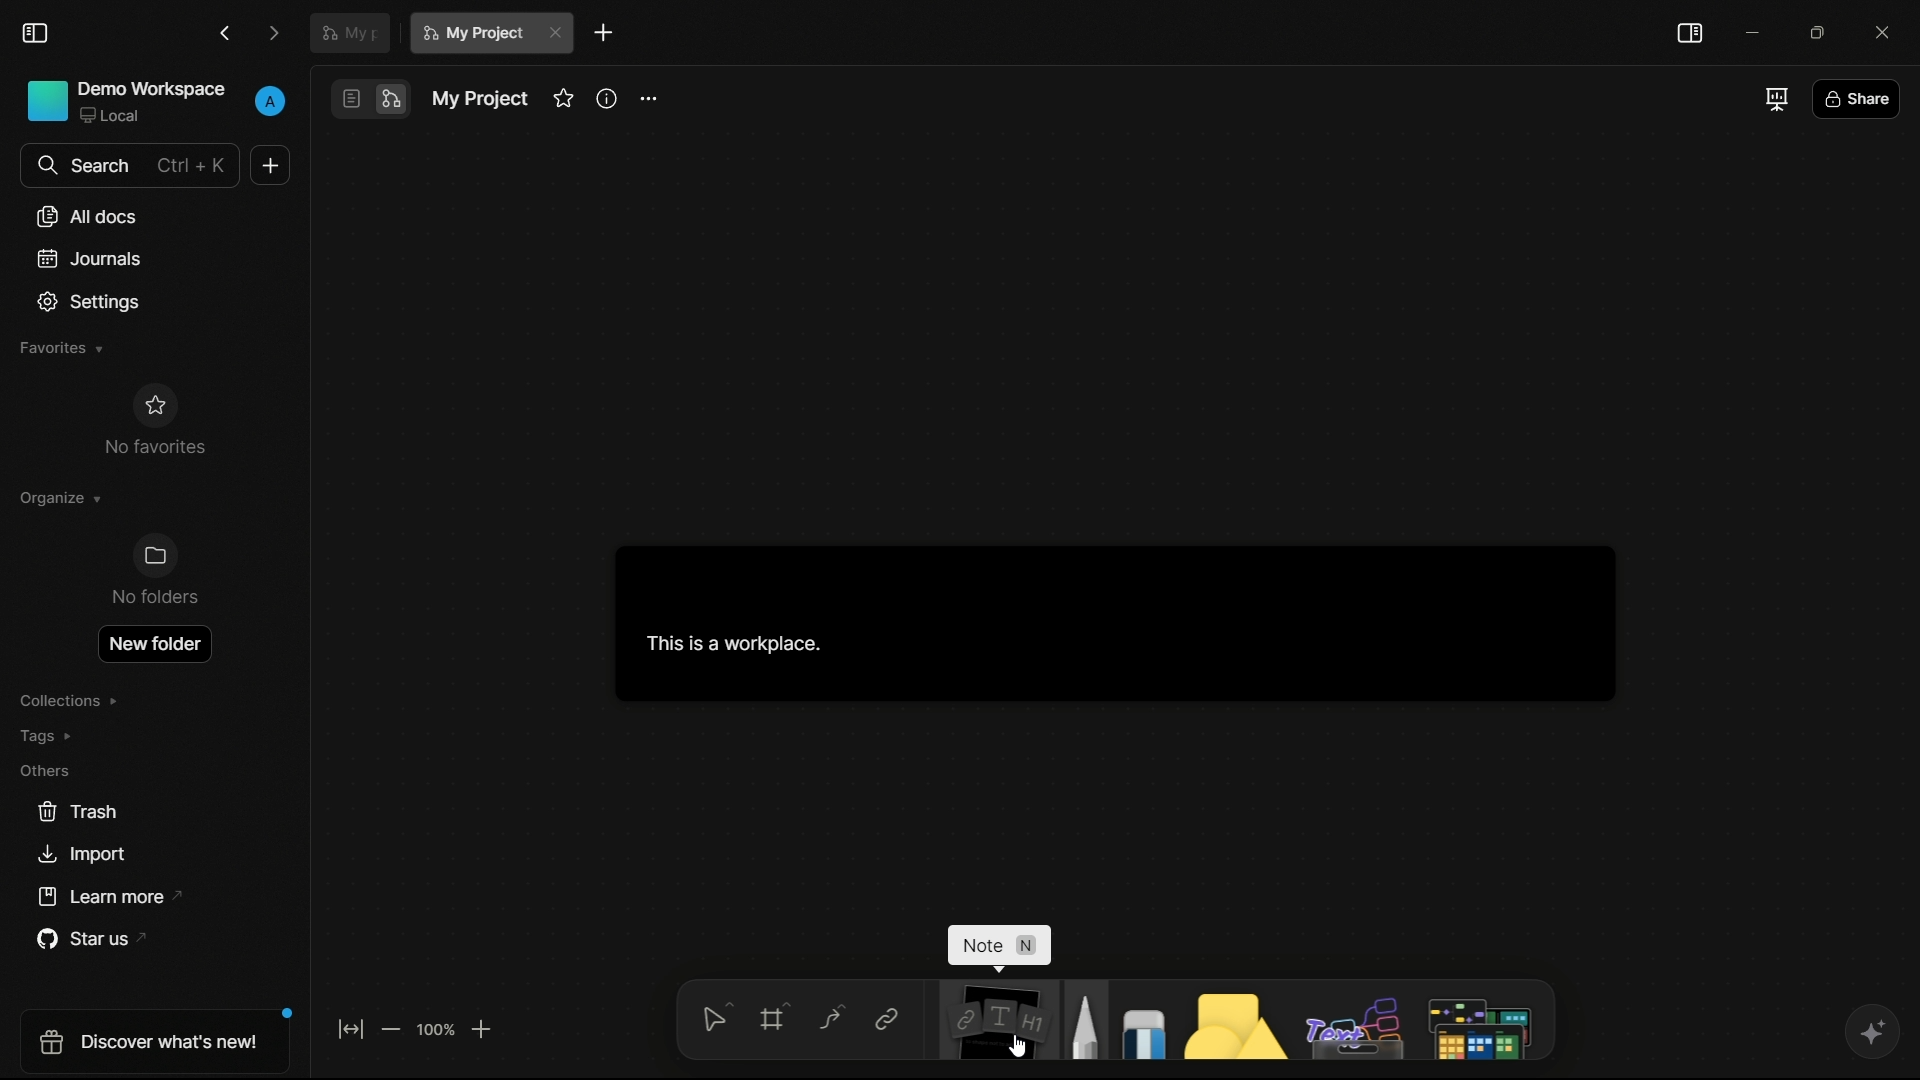  What do you see at coordinates (391, 100) in the screenshot?
I see `edgeless mode` at bounding box center [391, 100].